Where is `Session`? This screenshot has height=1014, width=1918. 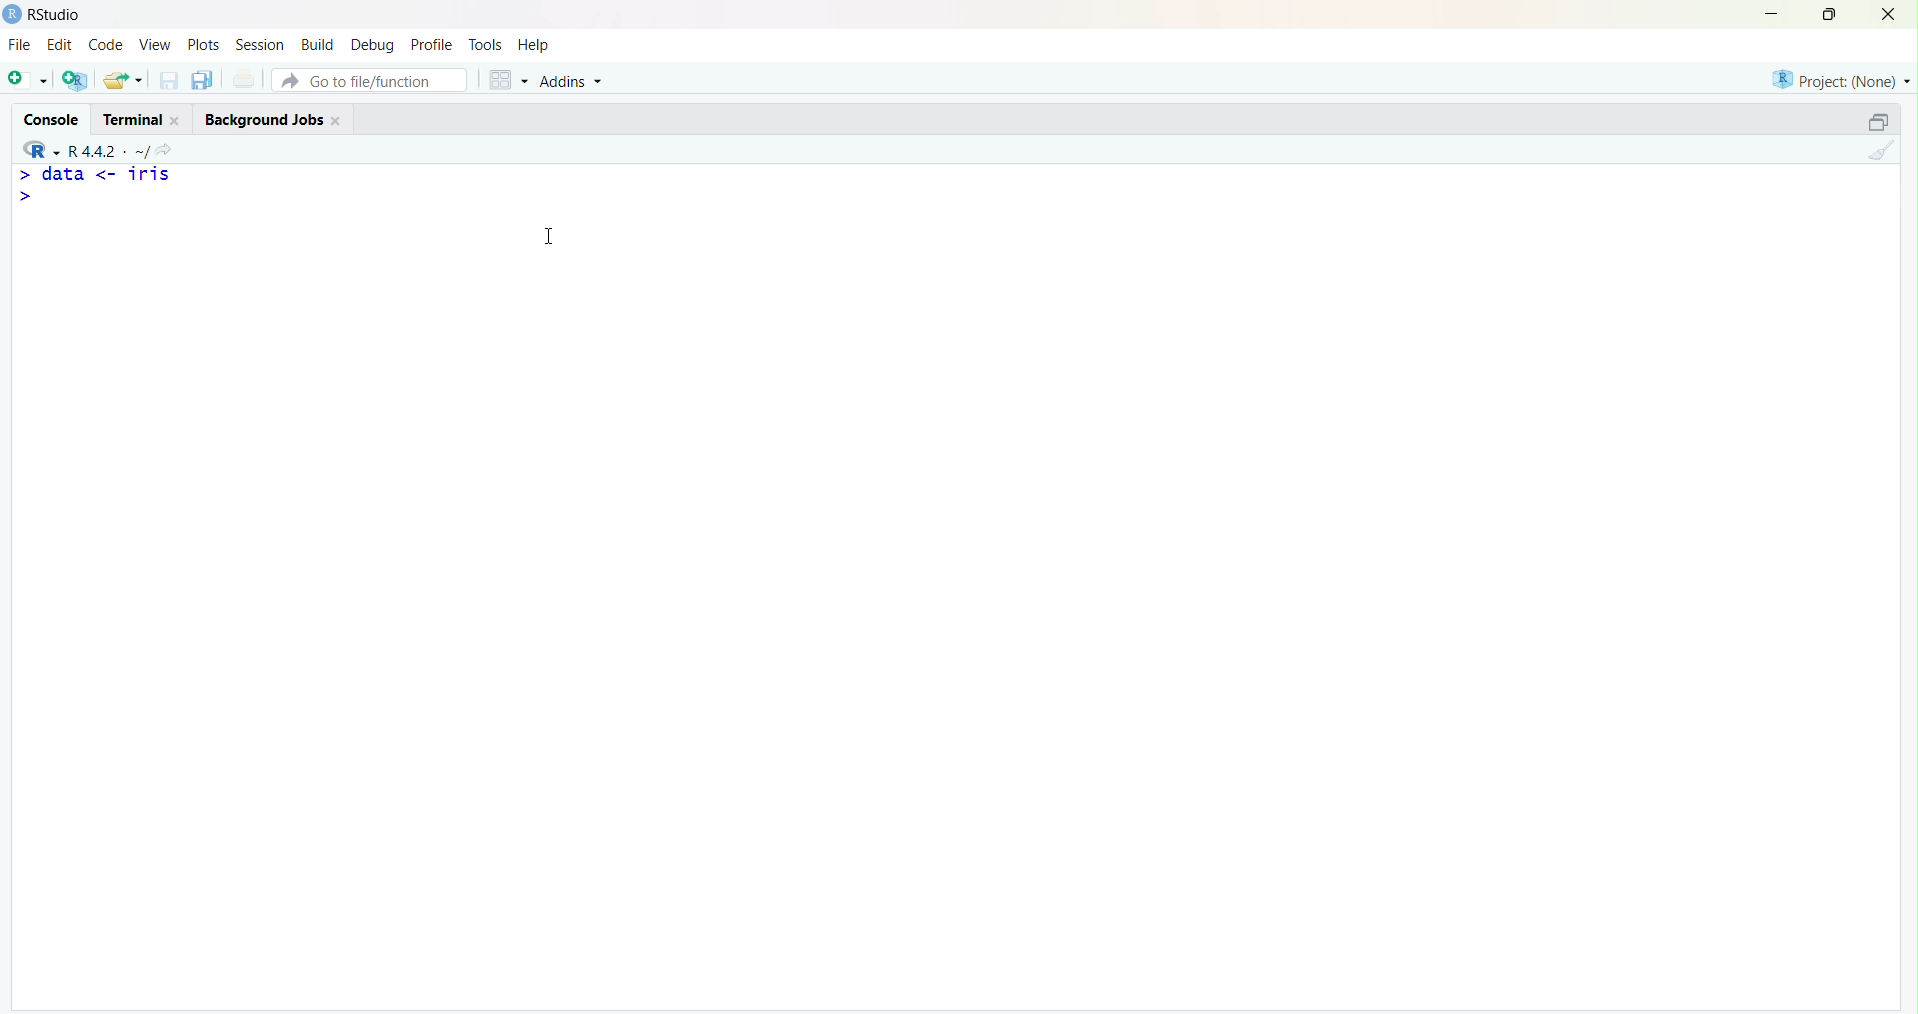
Session is located at coordinates (260, 46).